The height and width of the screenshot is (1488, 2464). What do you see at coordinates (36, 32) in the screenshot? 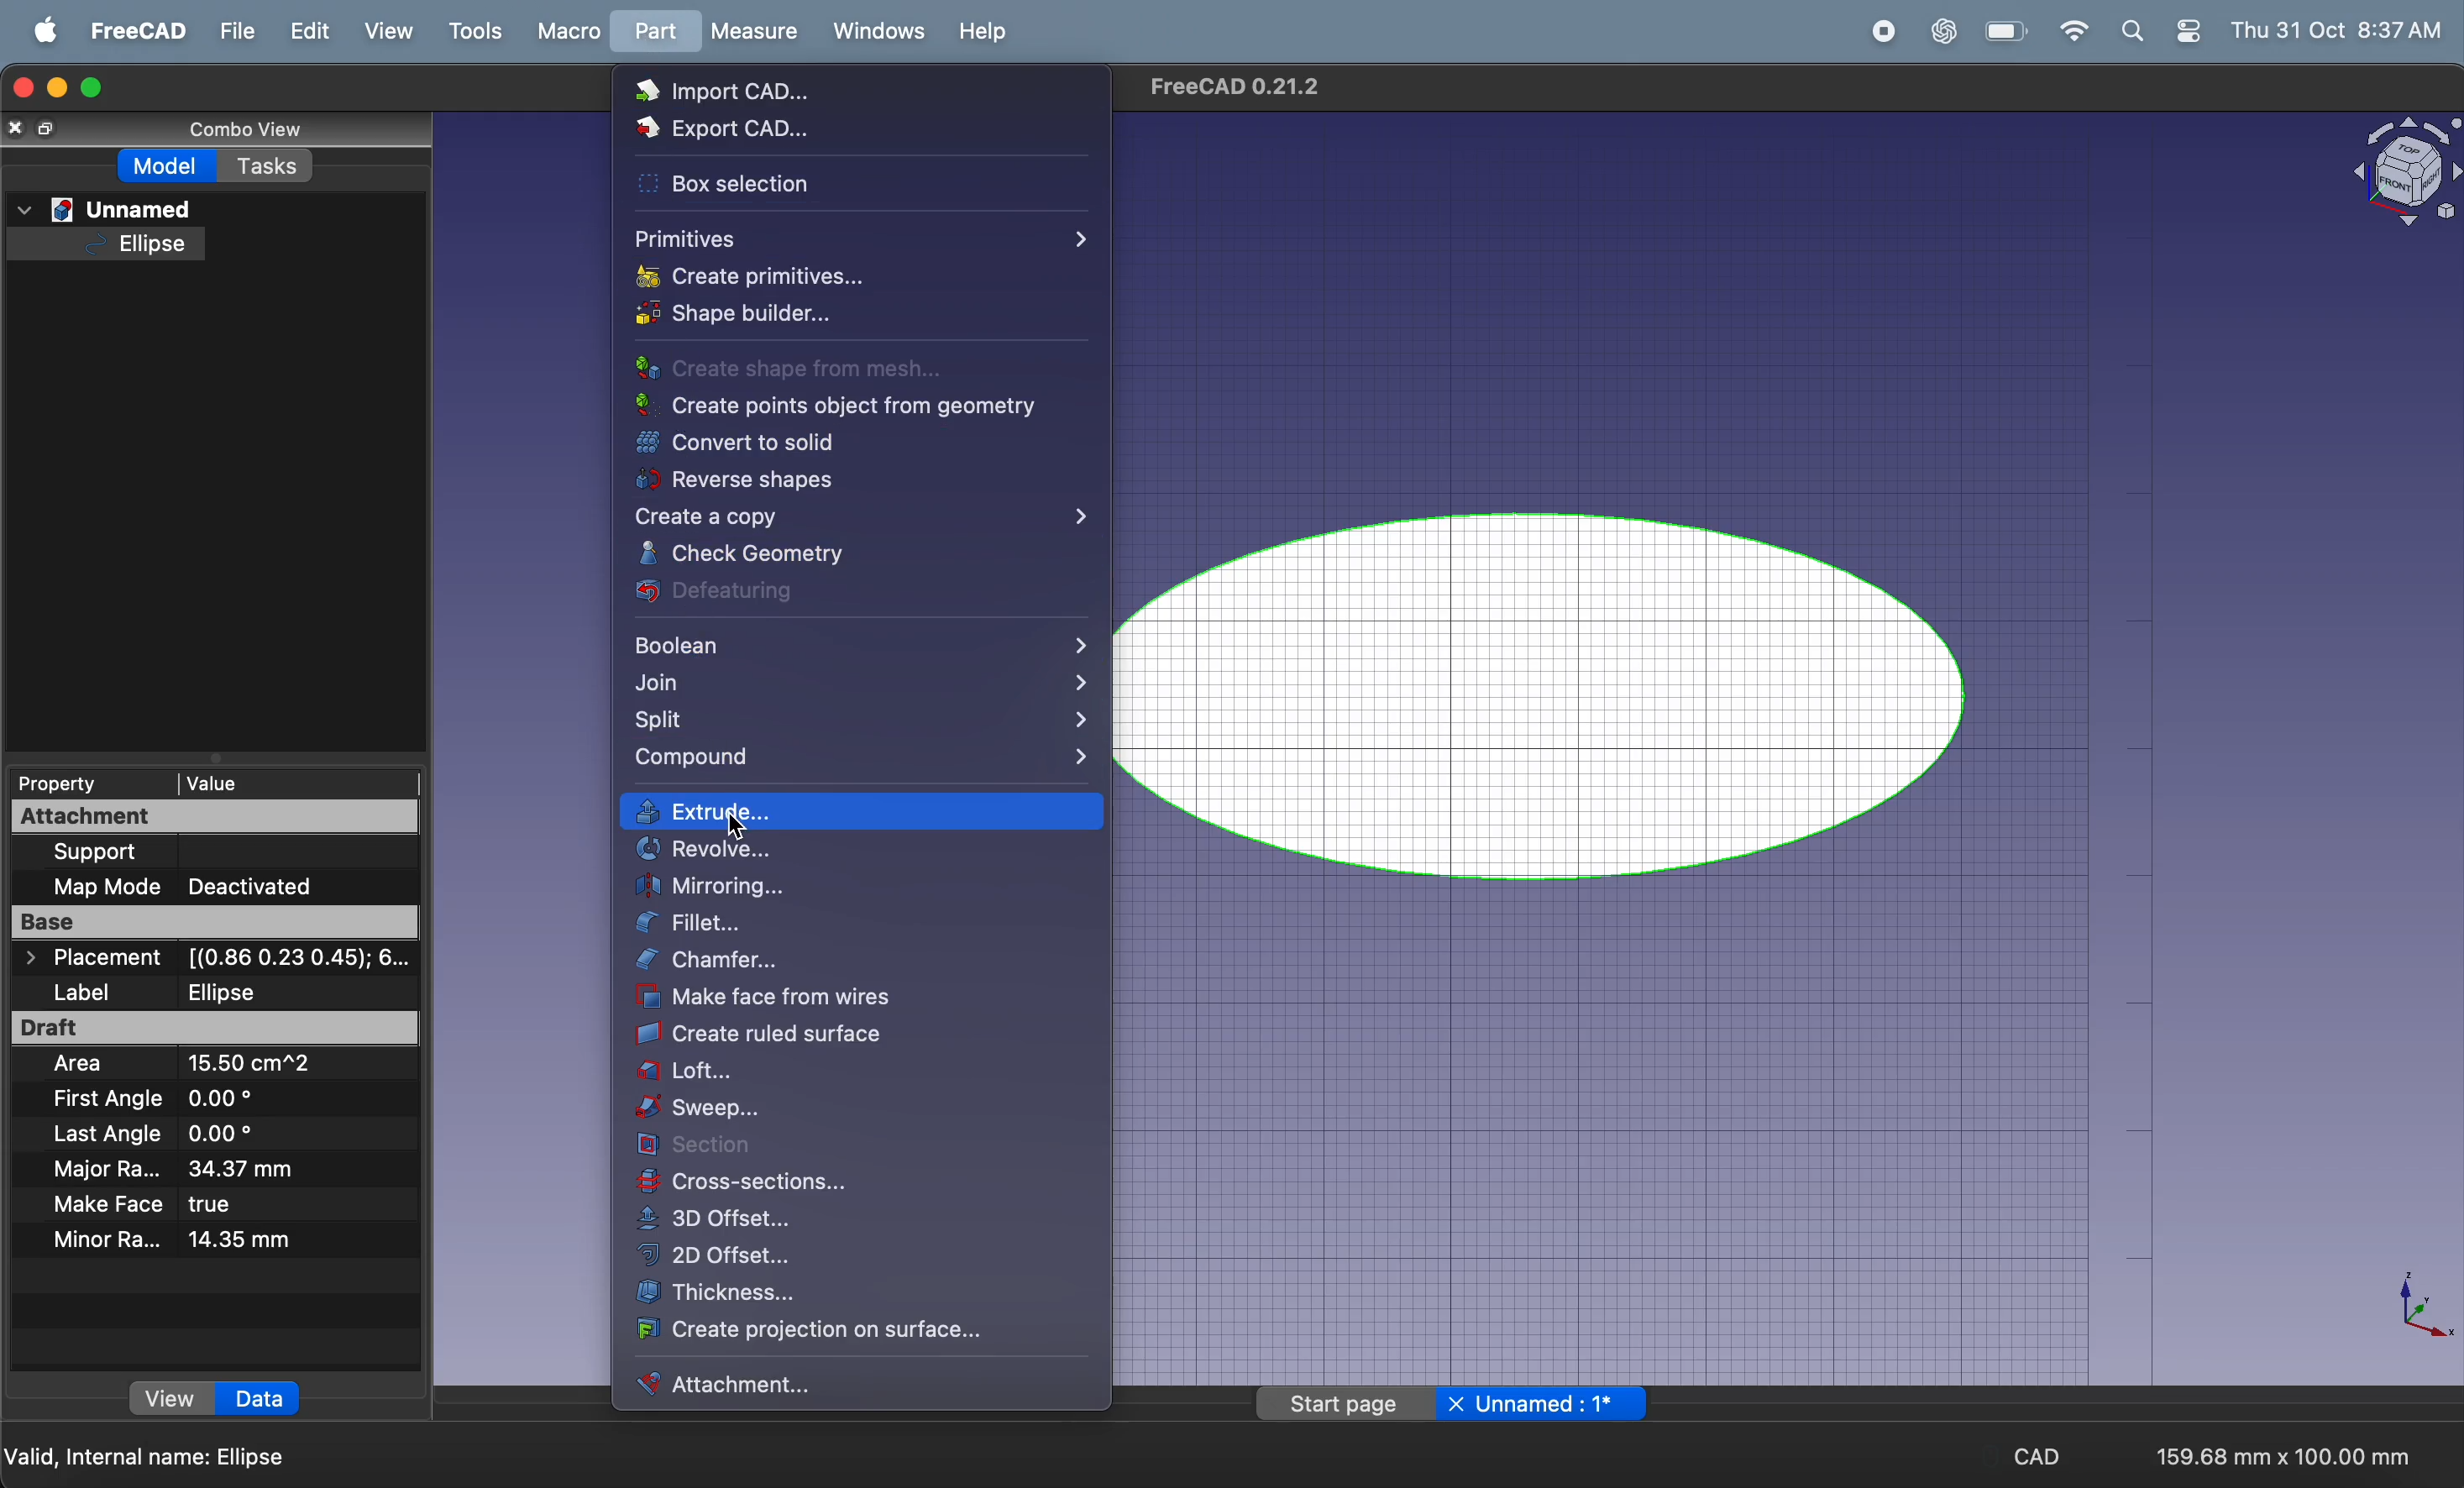
I see `apple menu` at bounding box center [36, 32].